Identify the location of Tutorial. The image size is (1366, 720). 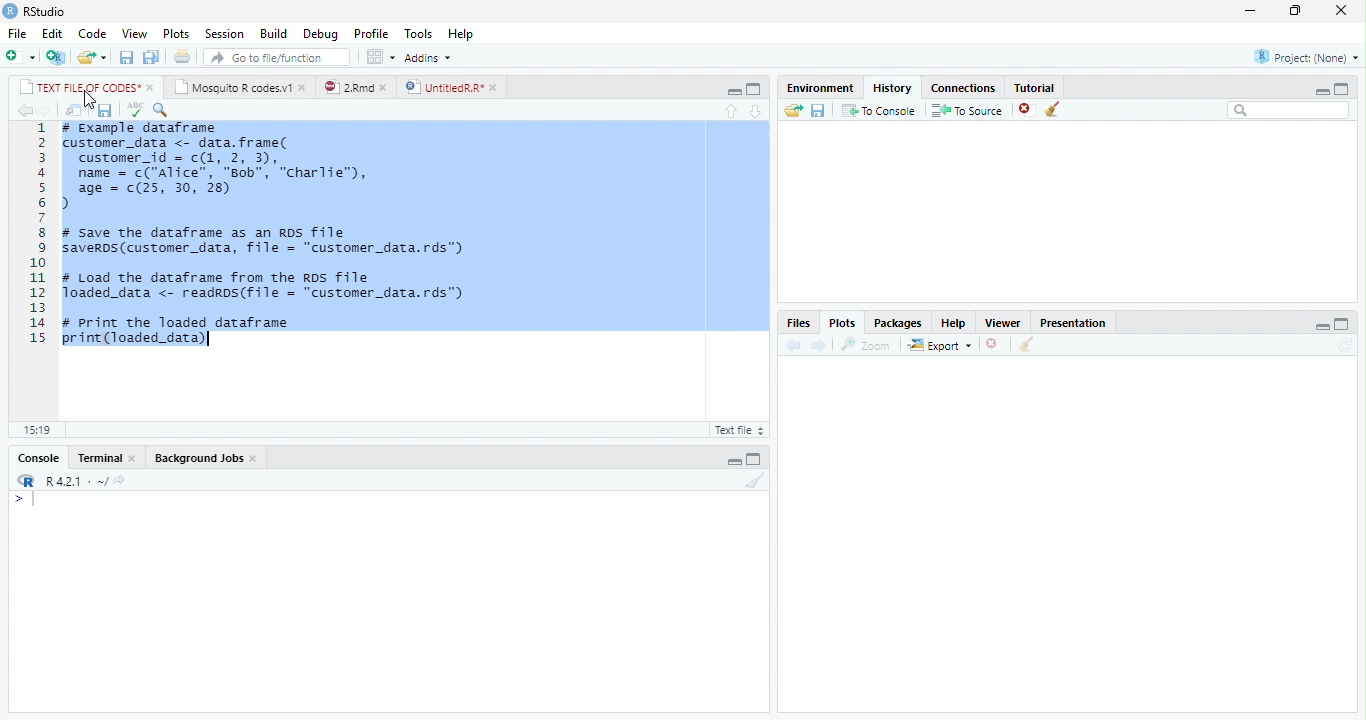
(1036, 87).